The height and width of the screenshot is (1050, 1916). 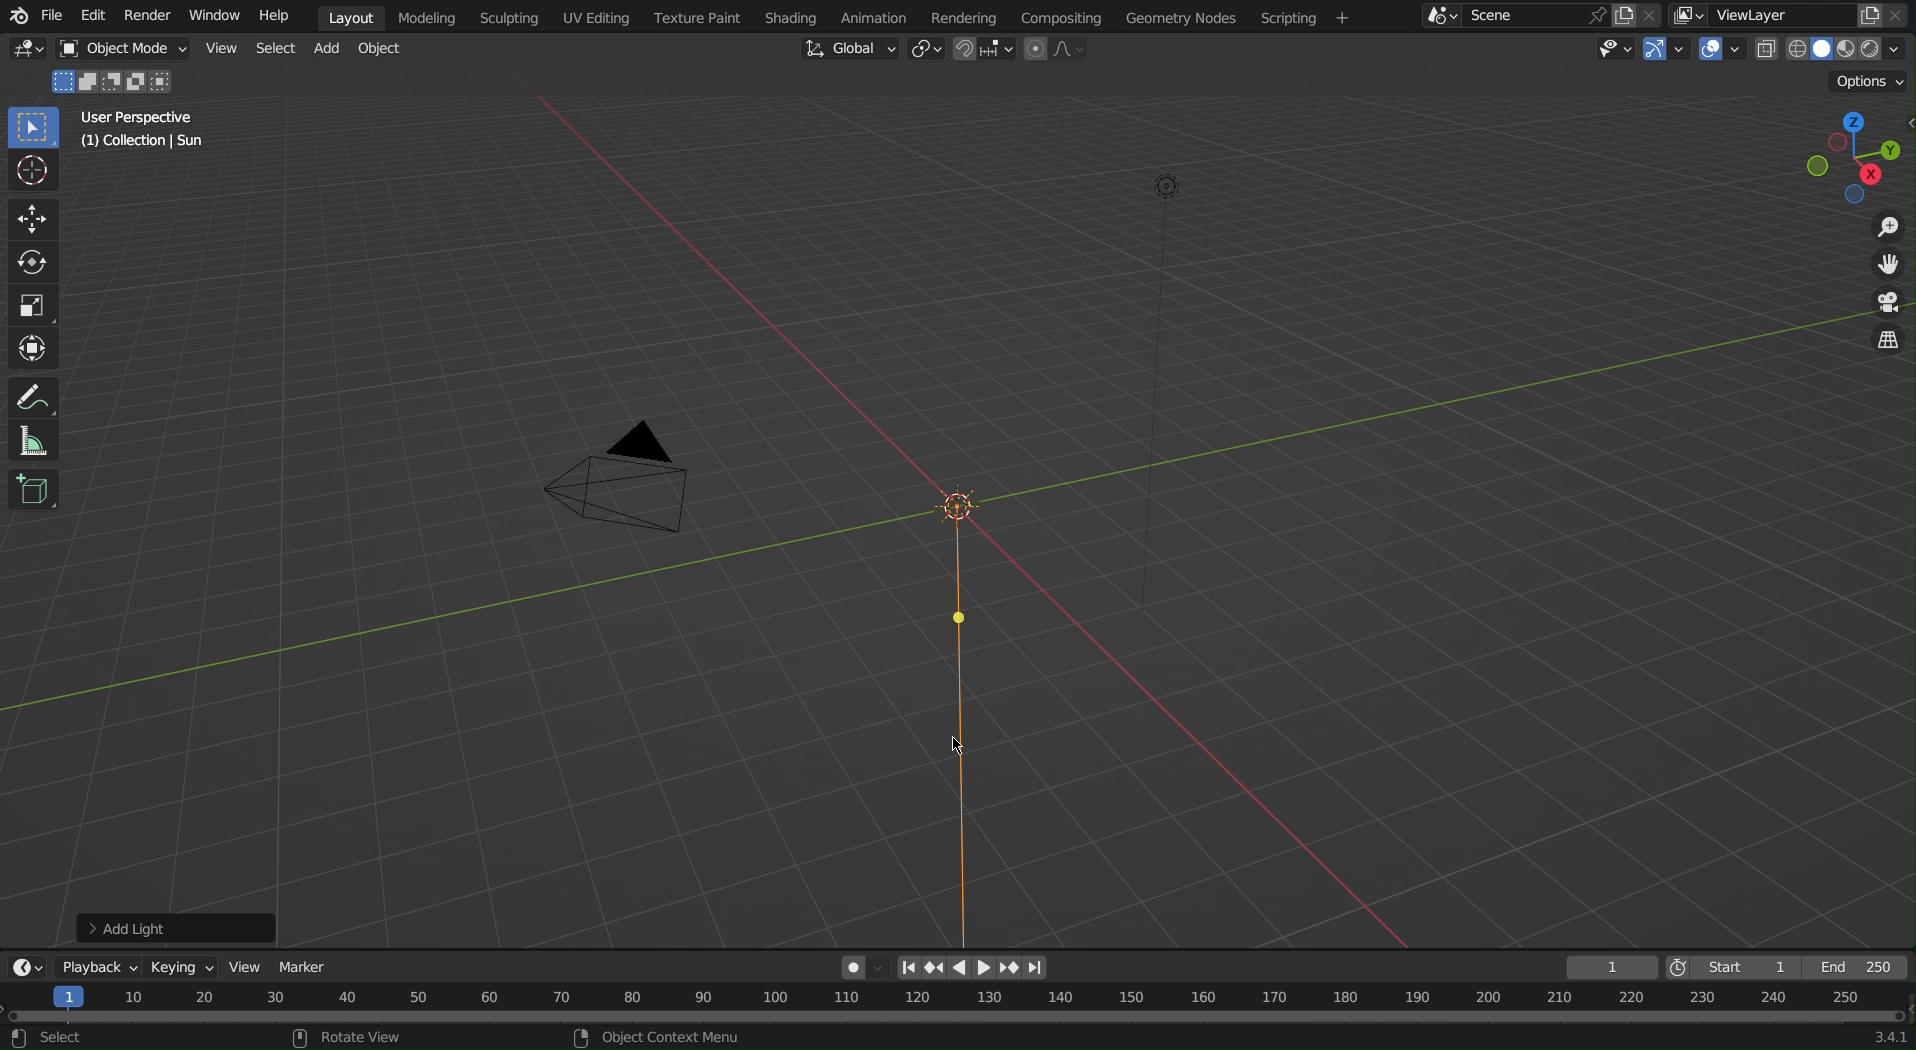 What do you see at coordinates (1882, 227) in the screenshot?
I see `Zoom in-out` at bounding box center [1882, 227].